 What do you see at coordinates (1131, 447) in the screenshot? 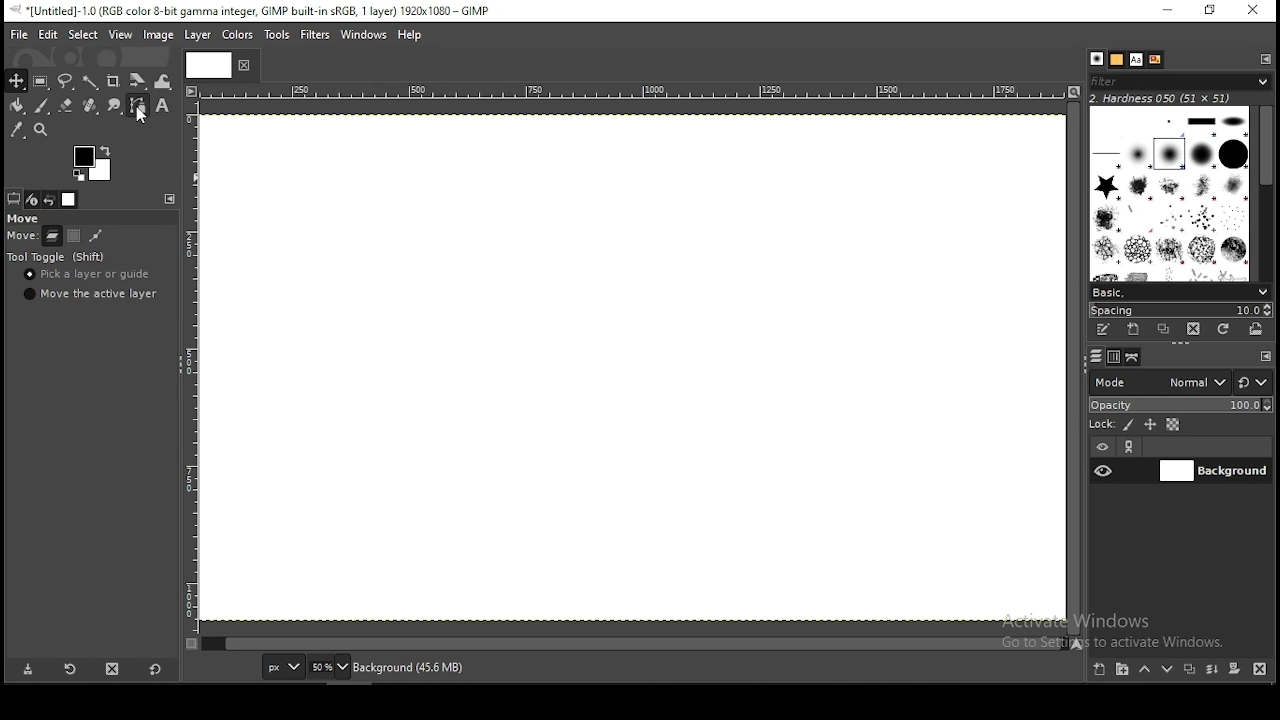
I see `link` at bounding box center [1131, 447].